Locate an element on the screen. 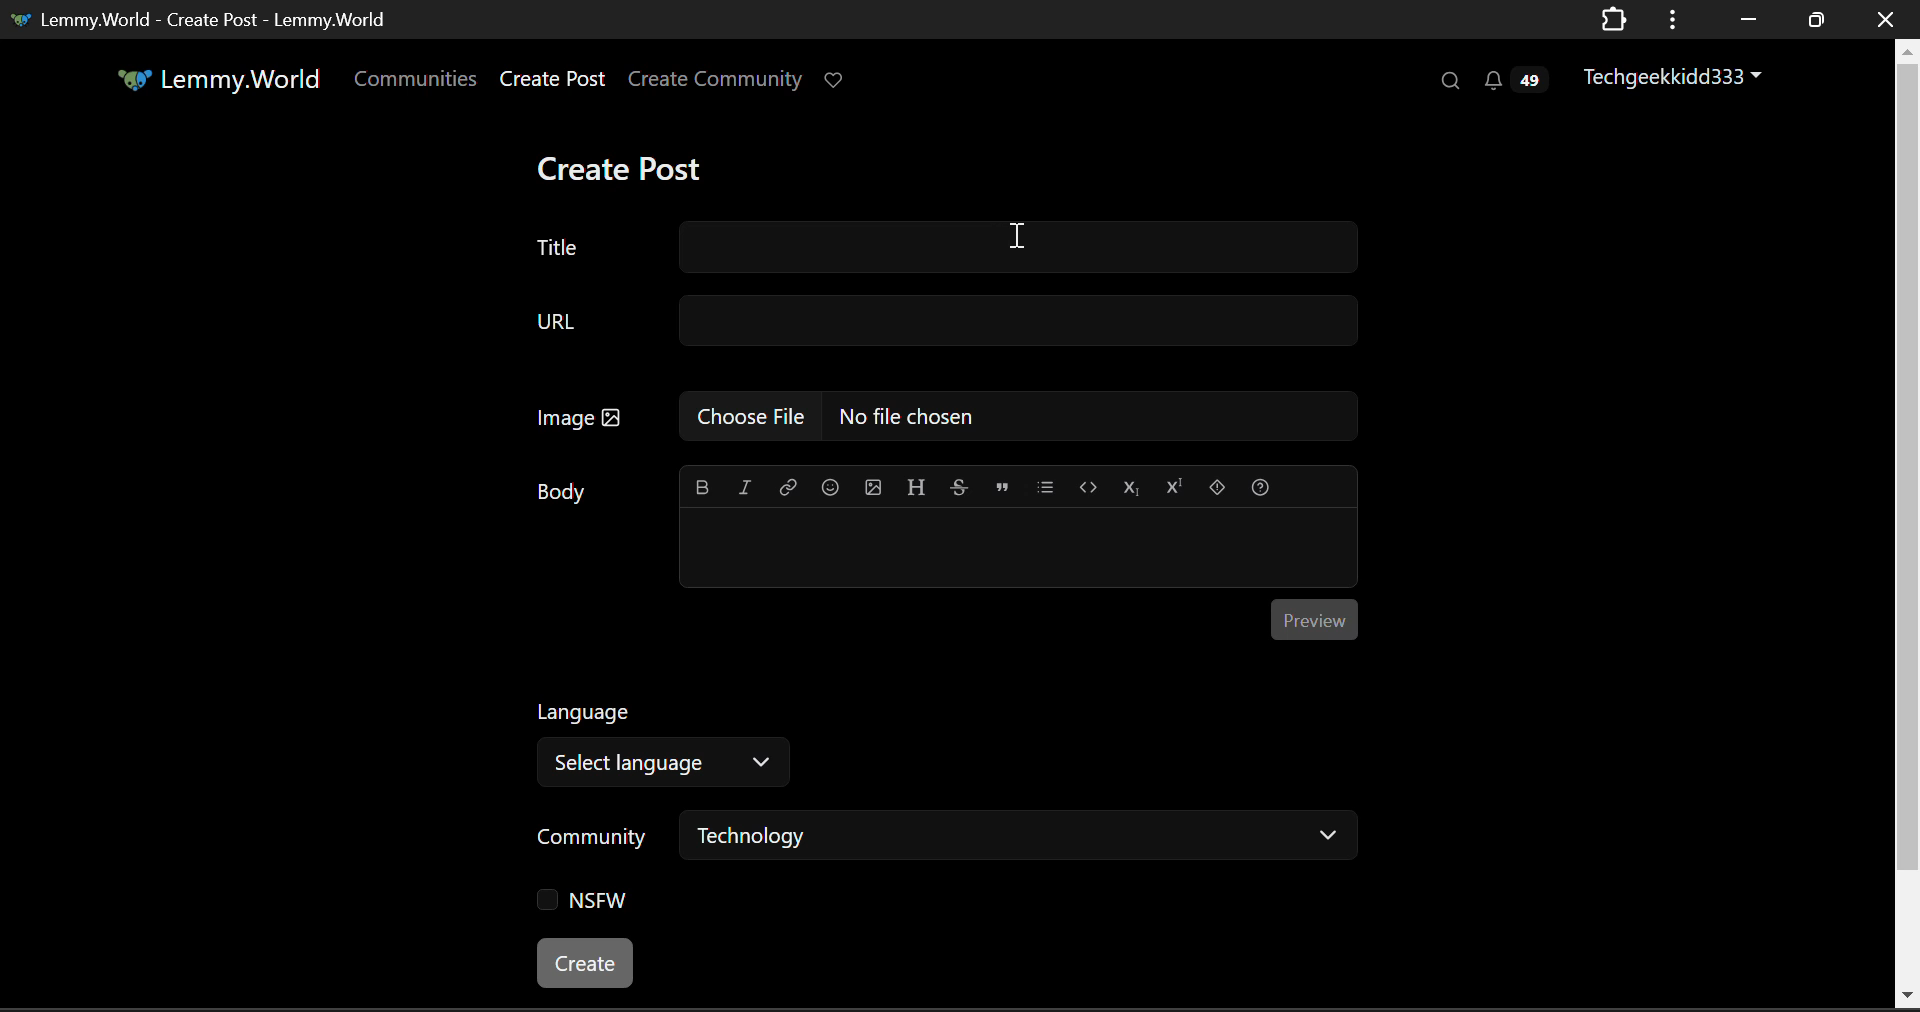 This screenshot has height=1012, width=1920. NSFW Checkbox is located at coordinates (584, 904).